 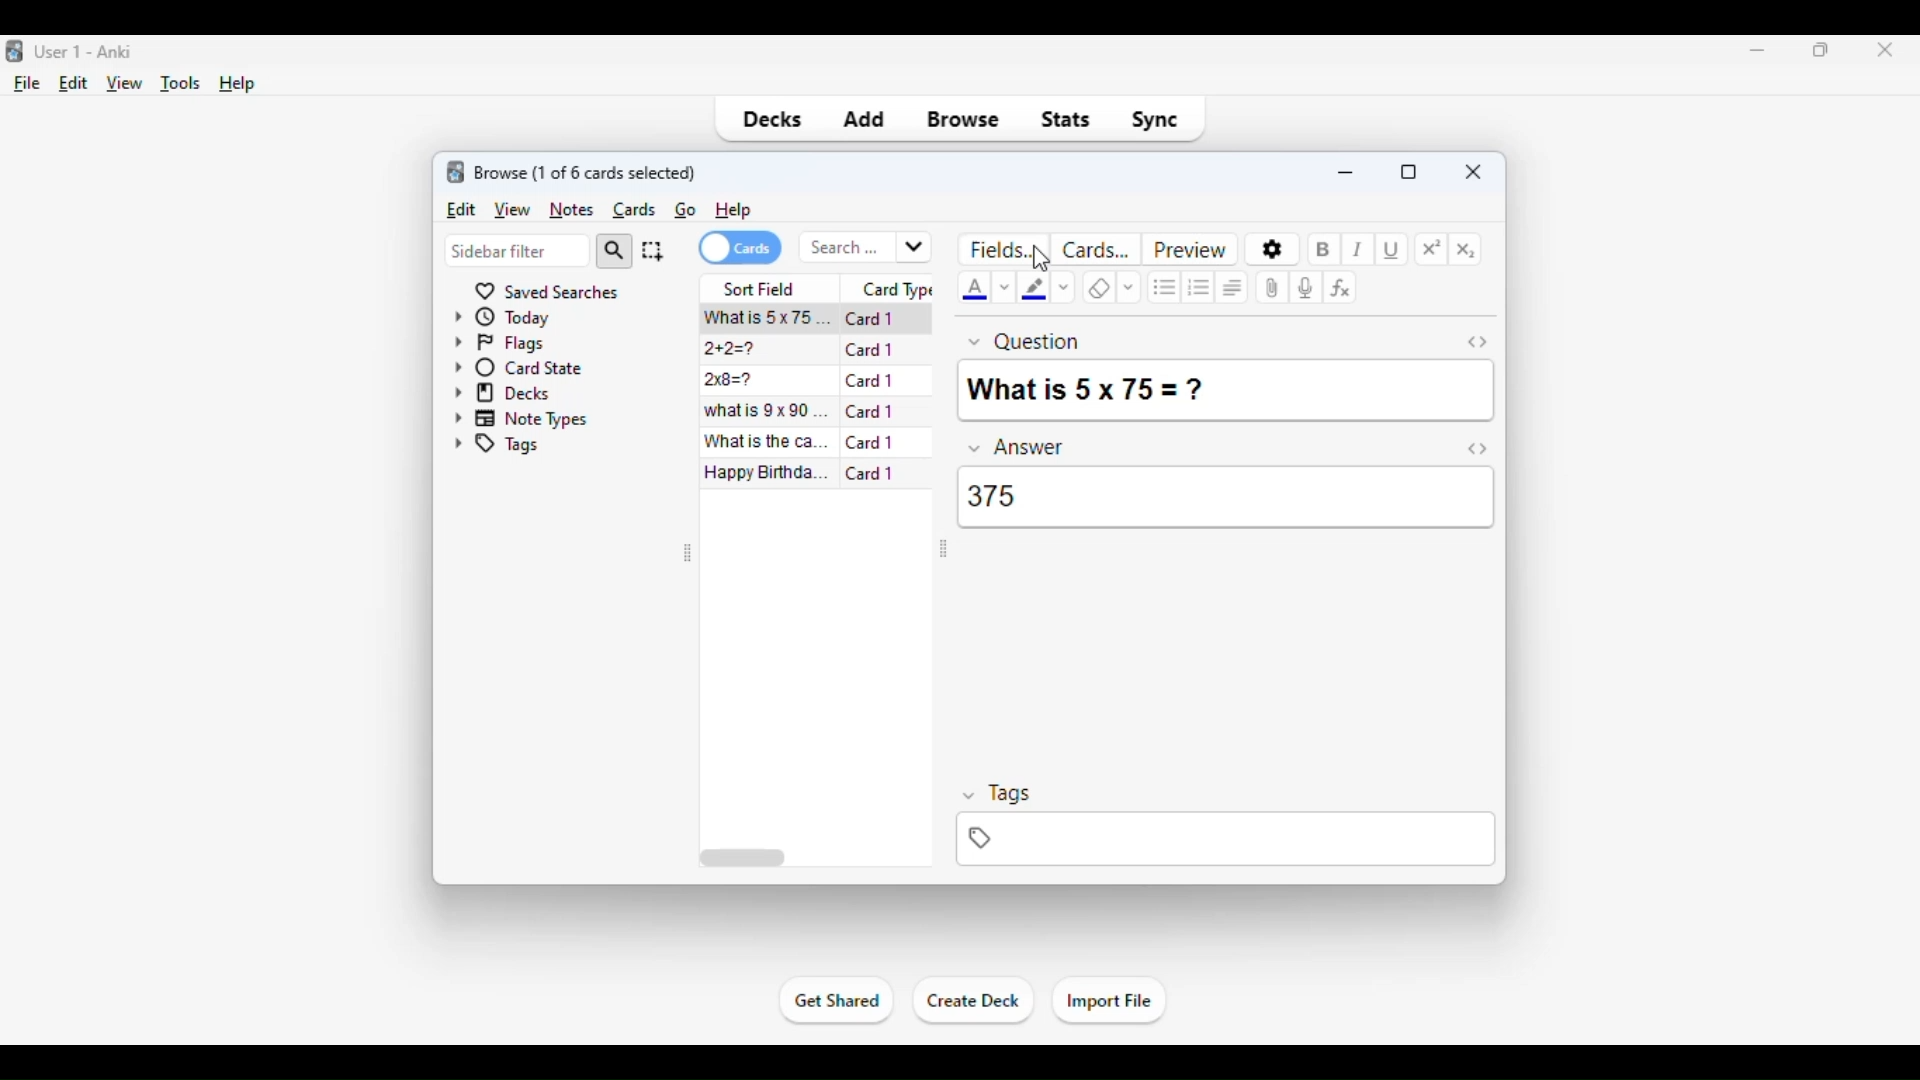 I want to click on ordered list, so click(x=1200, y=288).